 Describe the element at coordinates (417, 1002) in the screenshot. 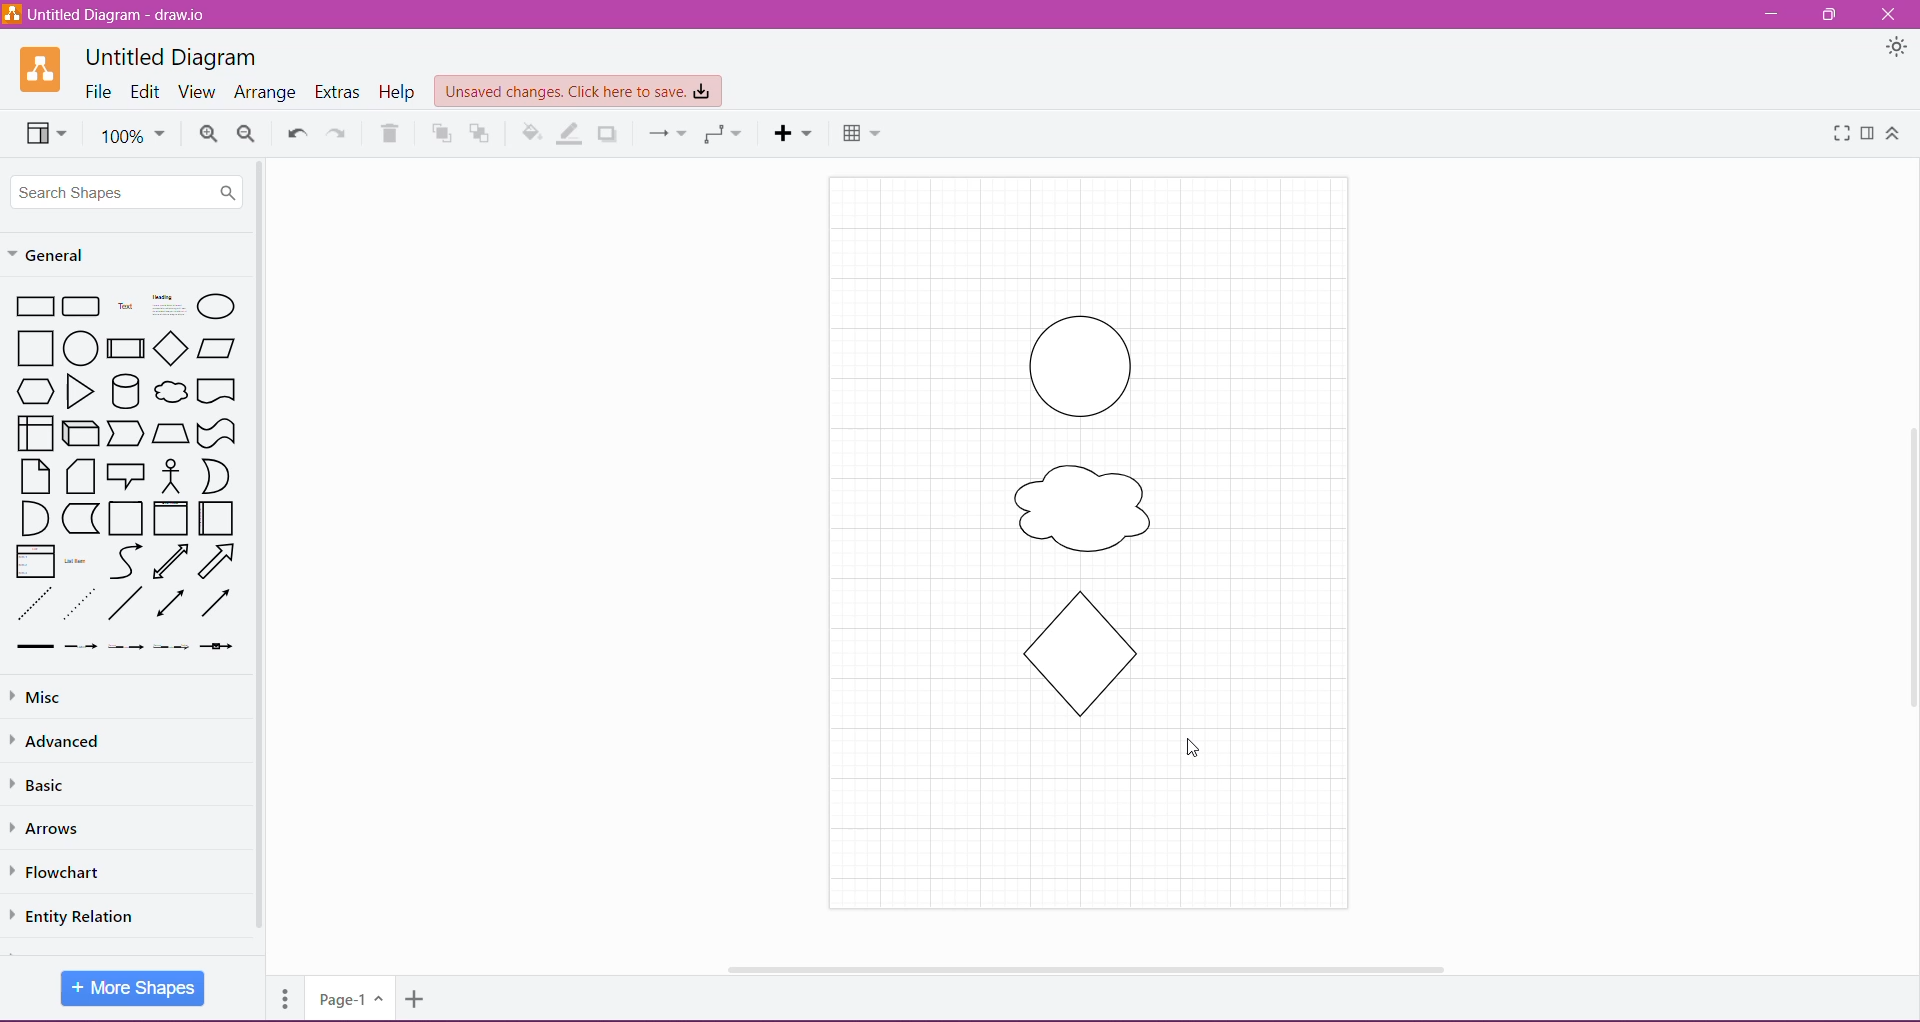

I see `Insert Page` at that location.